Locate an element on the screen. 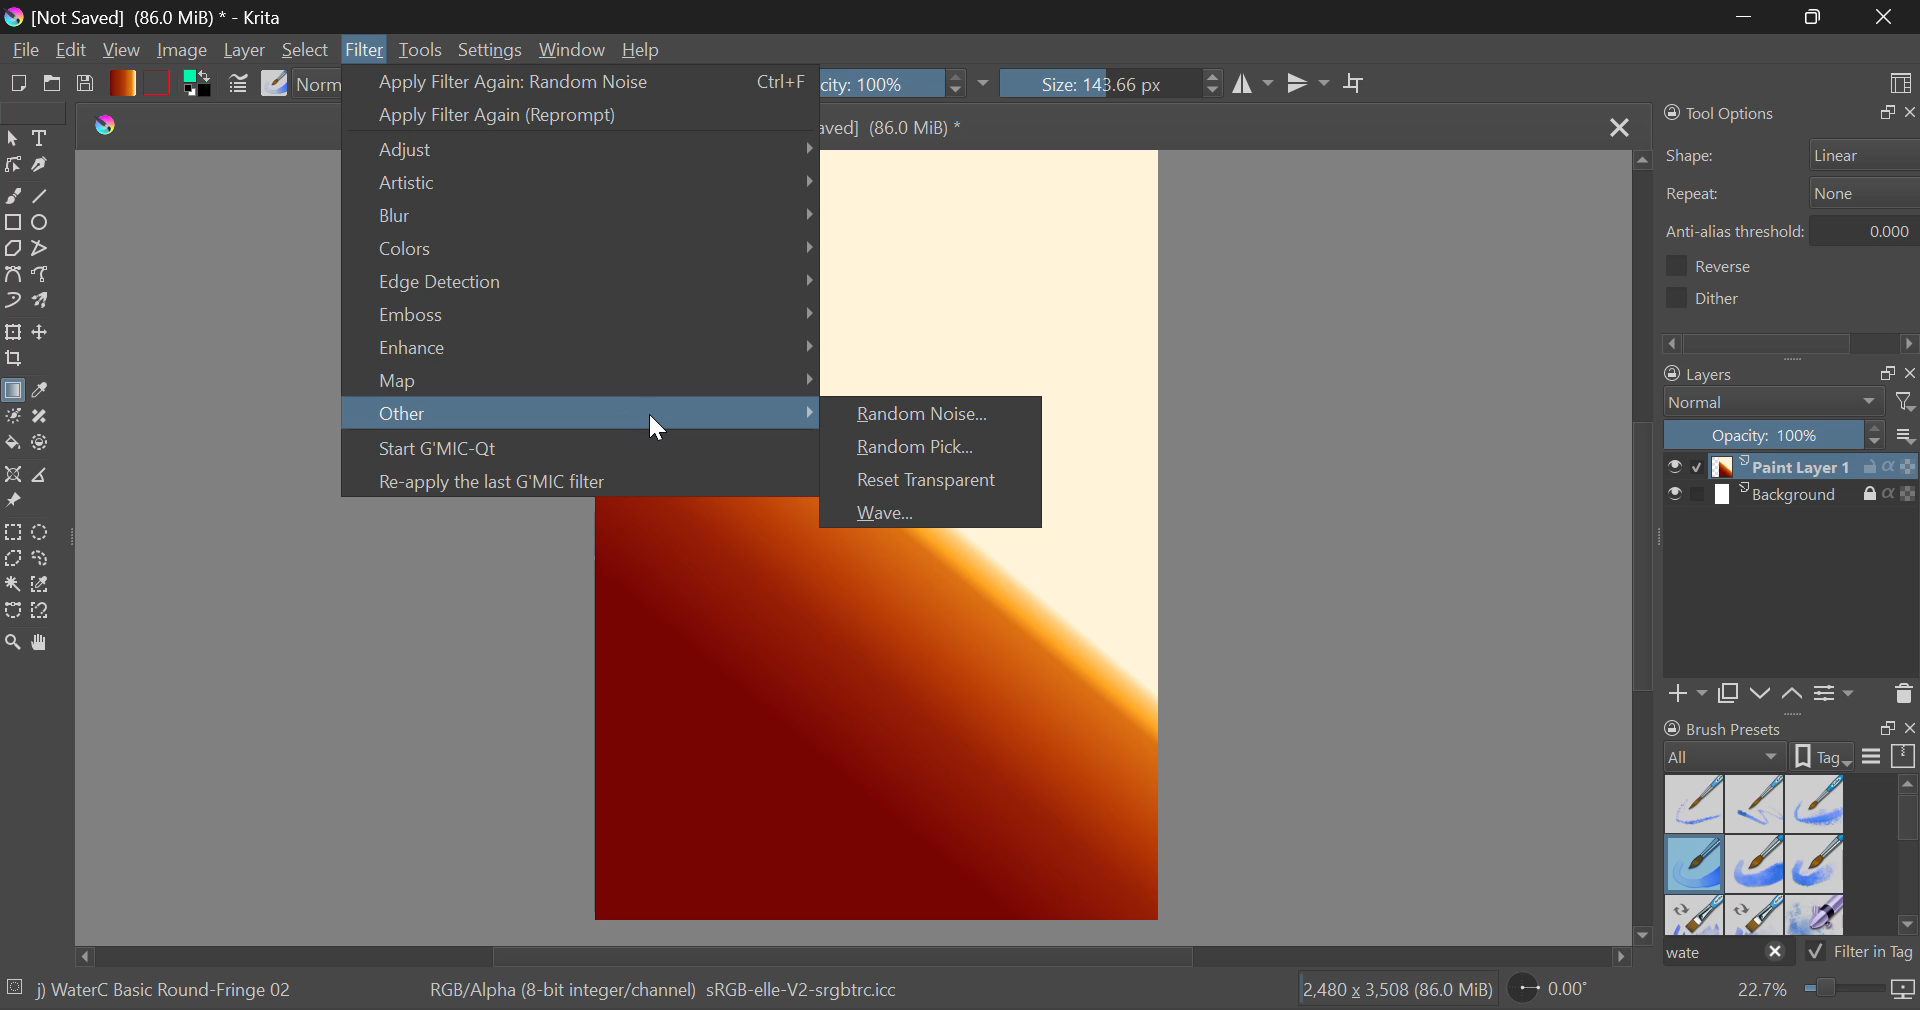 The width and height of the screenshot is (1920, 1010). Brush presets is located at coordinates (1727, 727).